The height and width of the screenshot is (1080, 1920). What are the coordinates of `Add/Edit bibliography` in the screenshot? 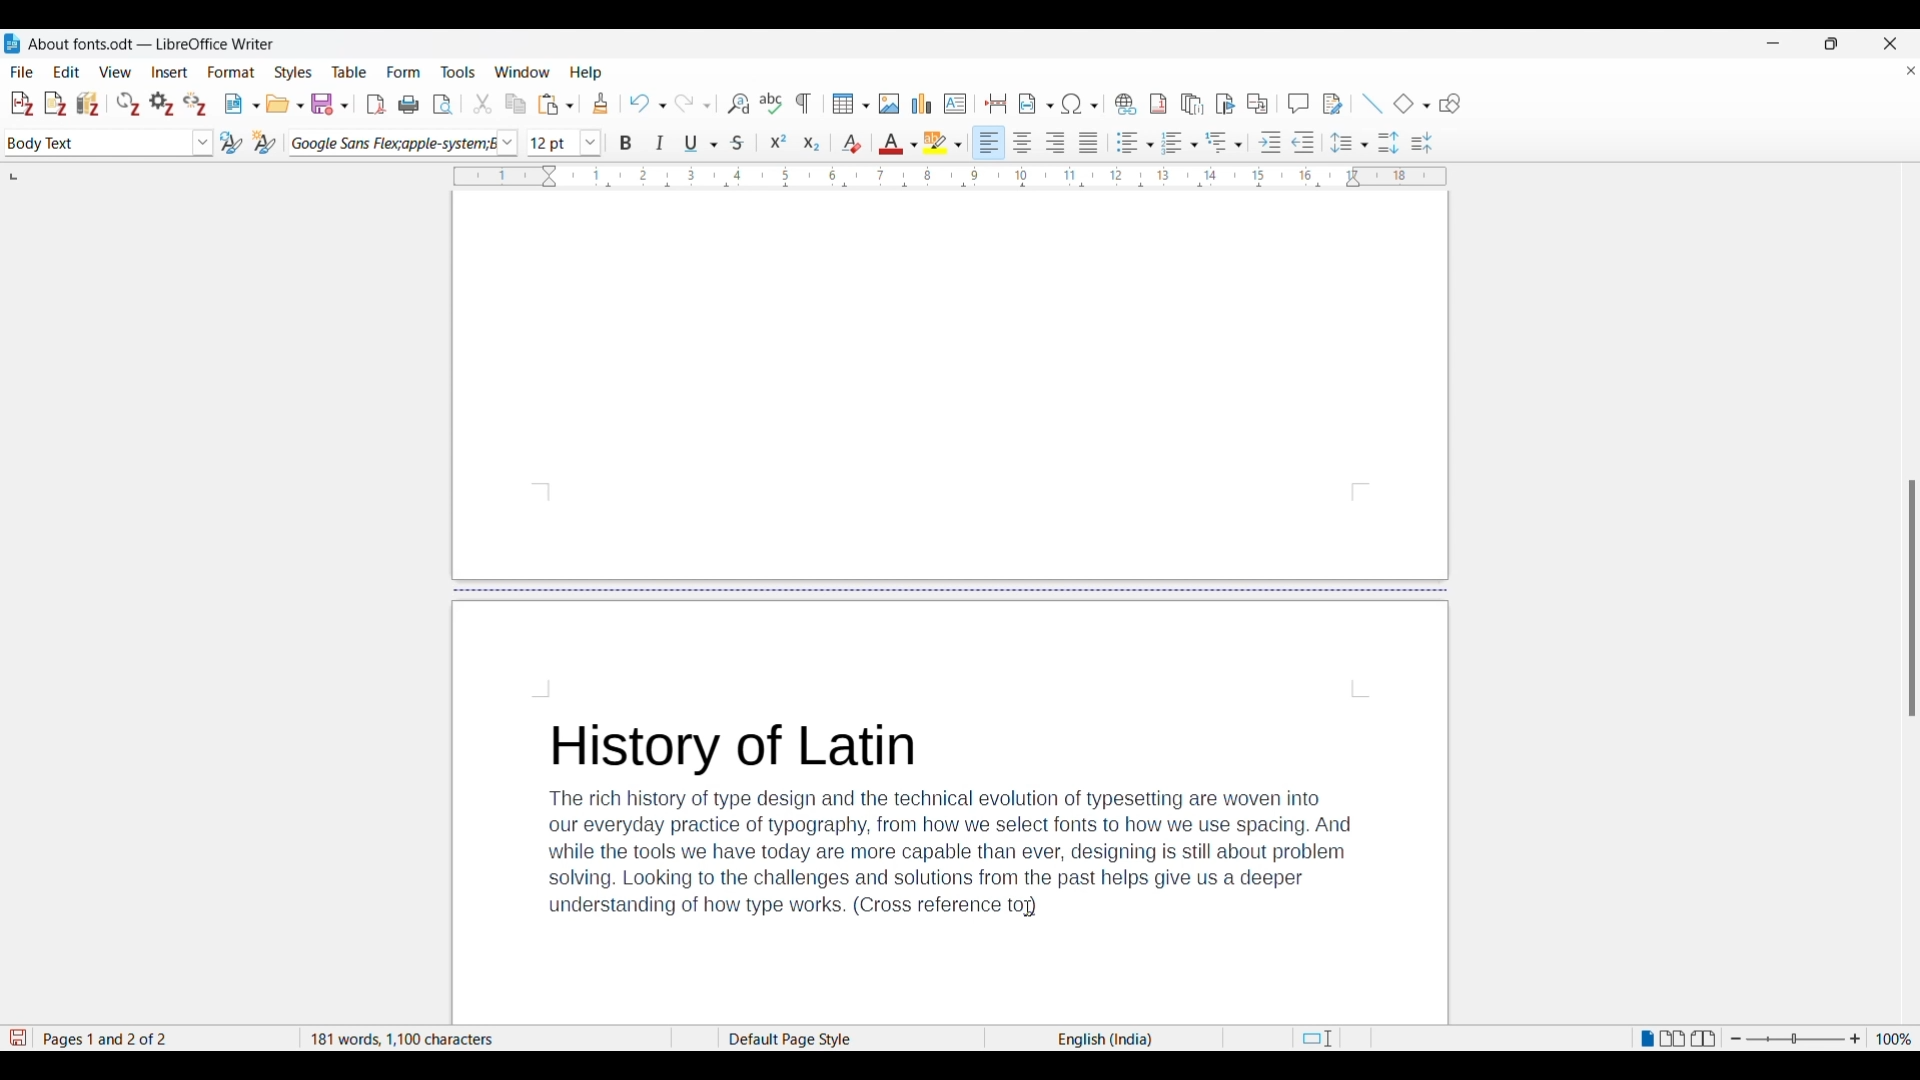 It's located at (88, 104).